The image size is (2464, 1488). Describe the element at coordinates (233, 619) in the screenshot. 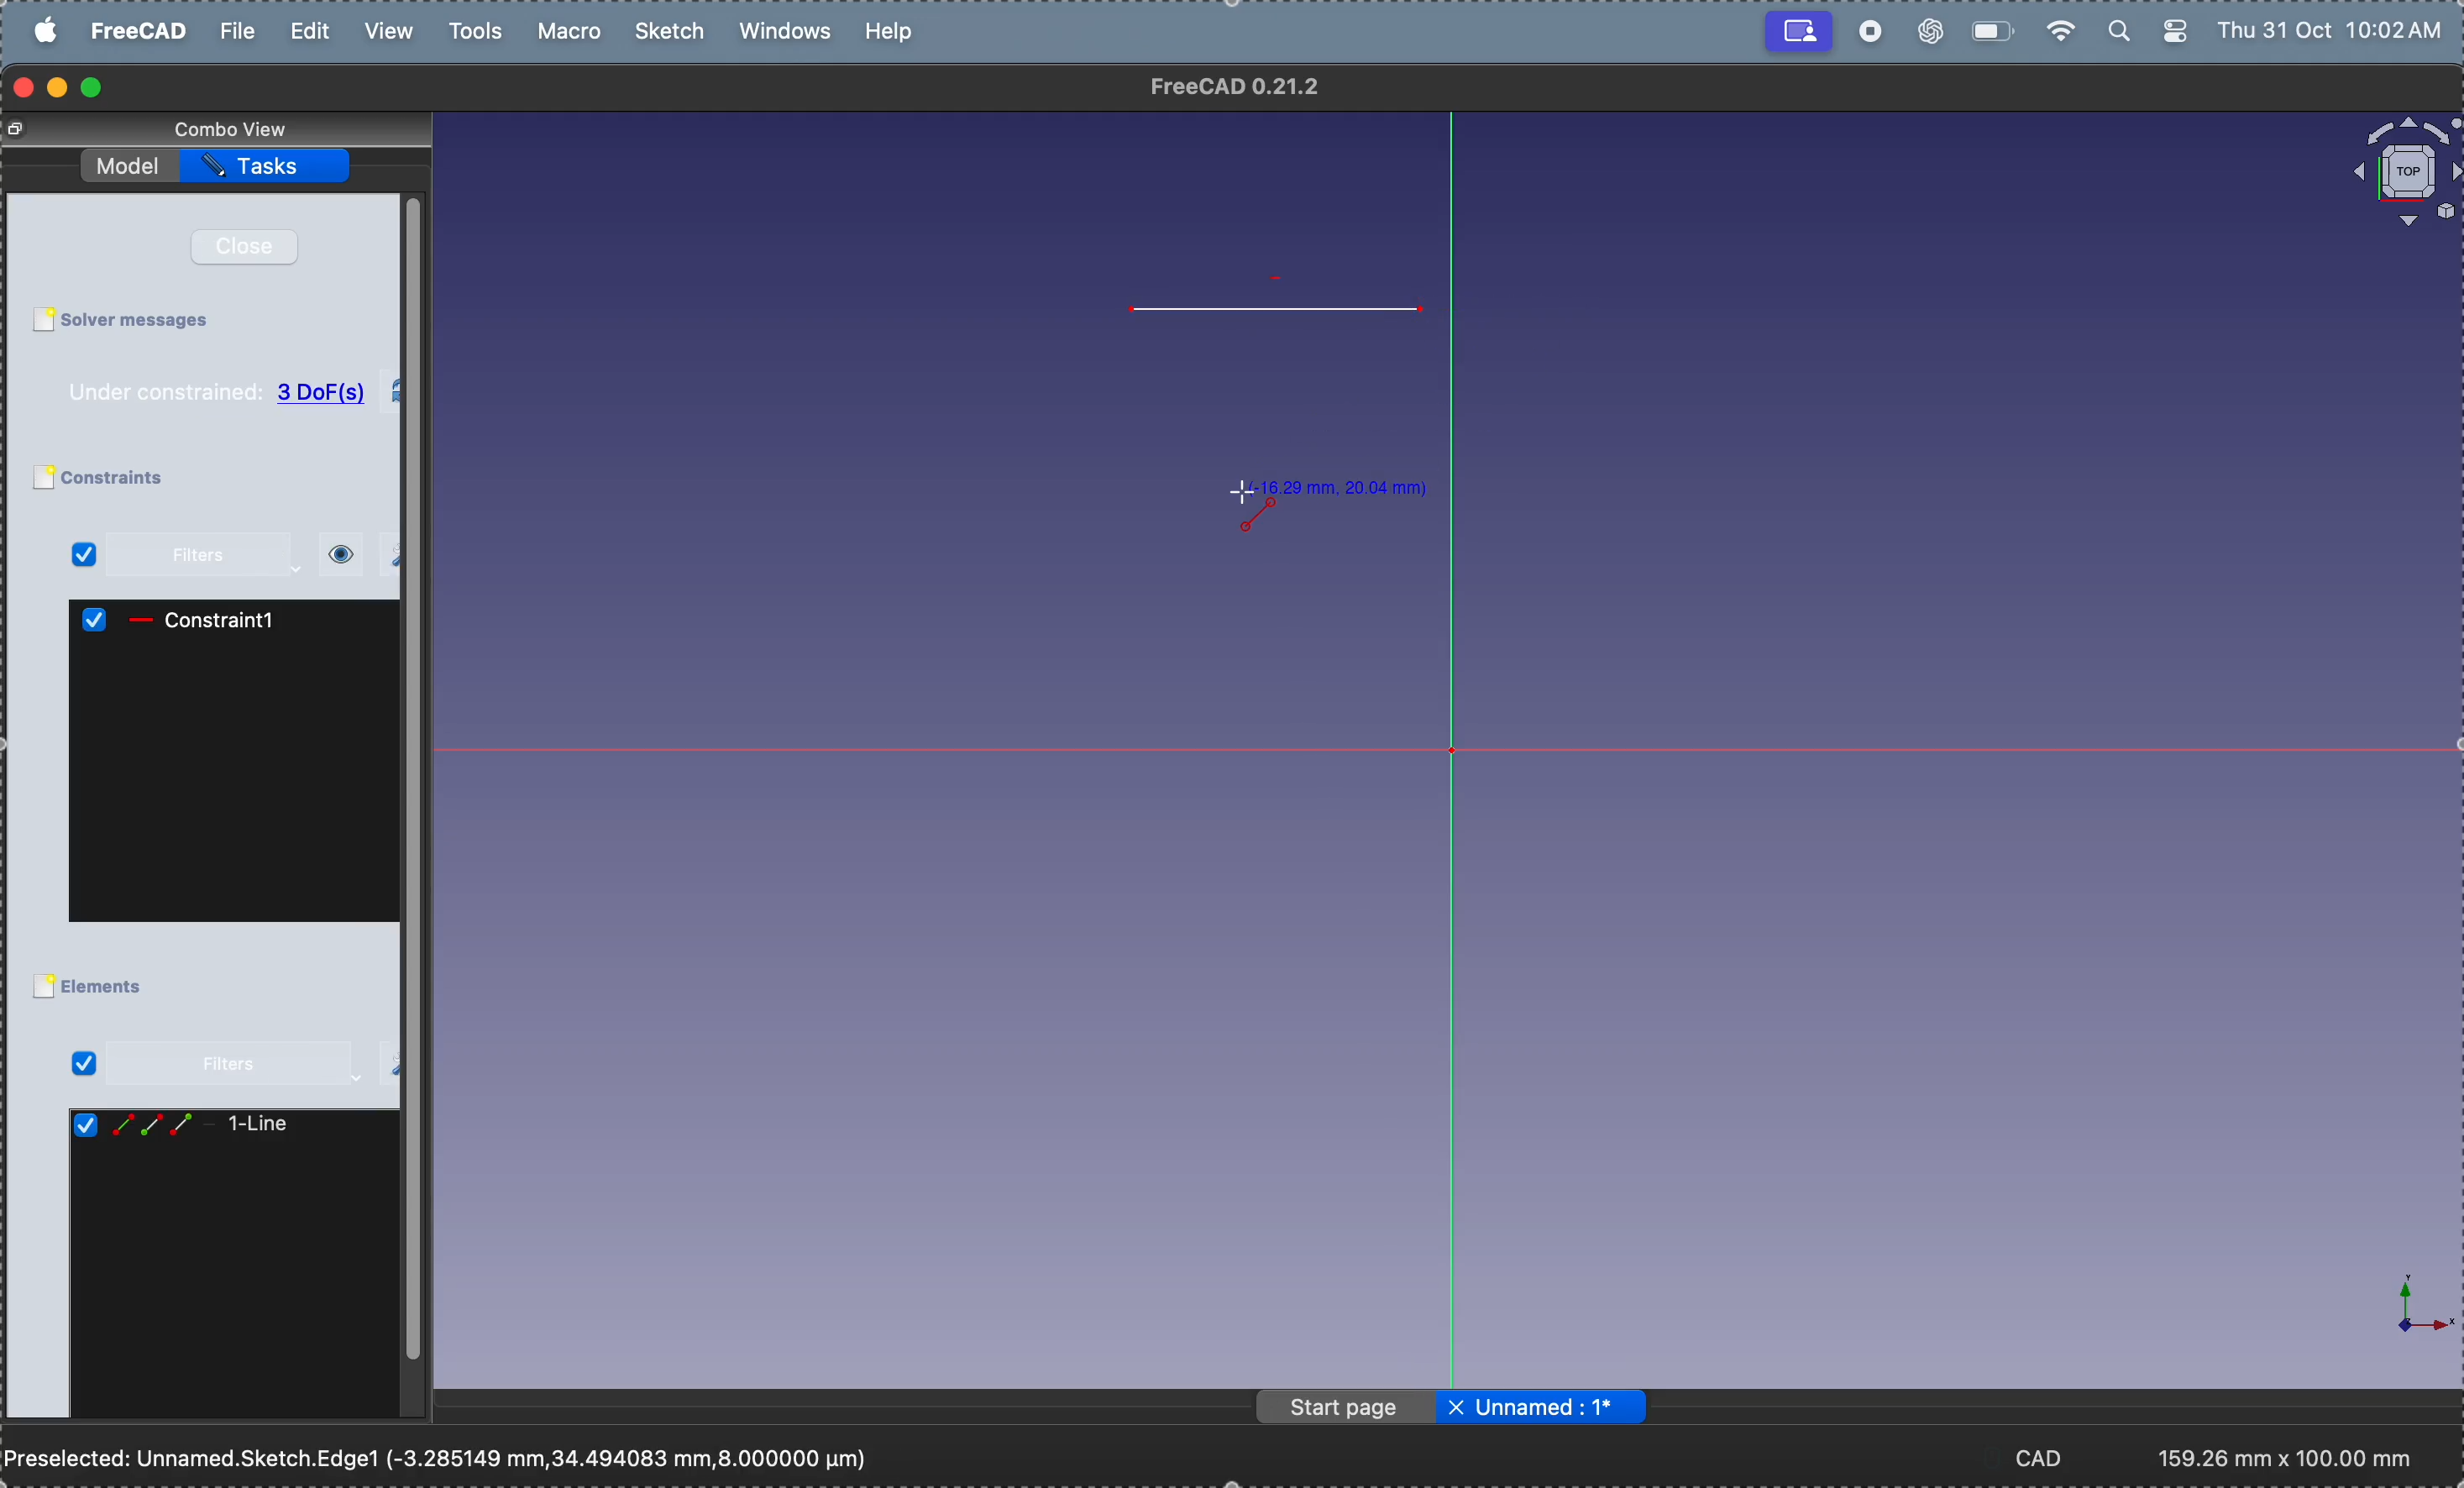

I see `constraint1` at that location.